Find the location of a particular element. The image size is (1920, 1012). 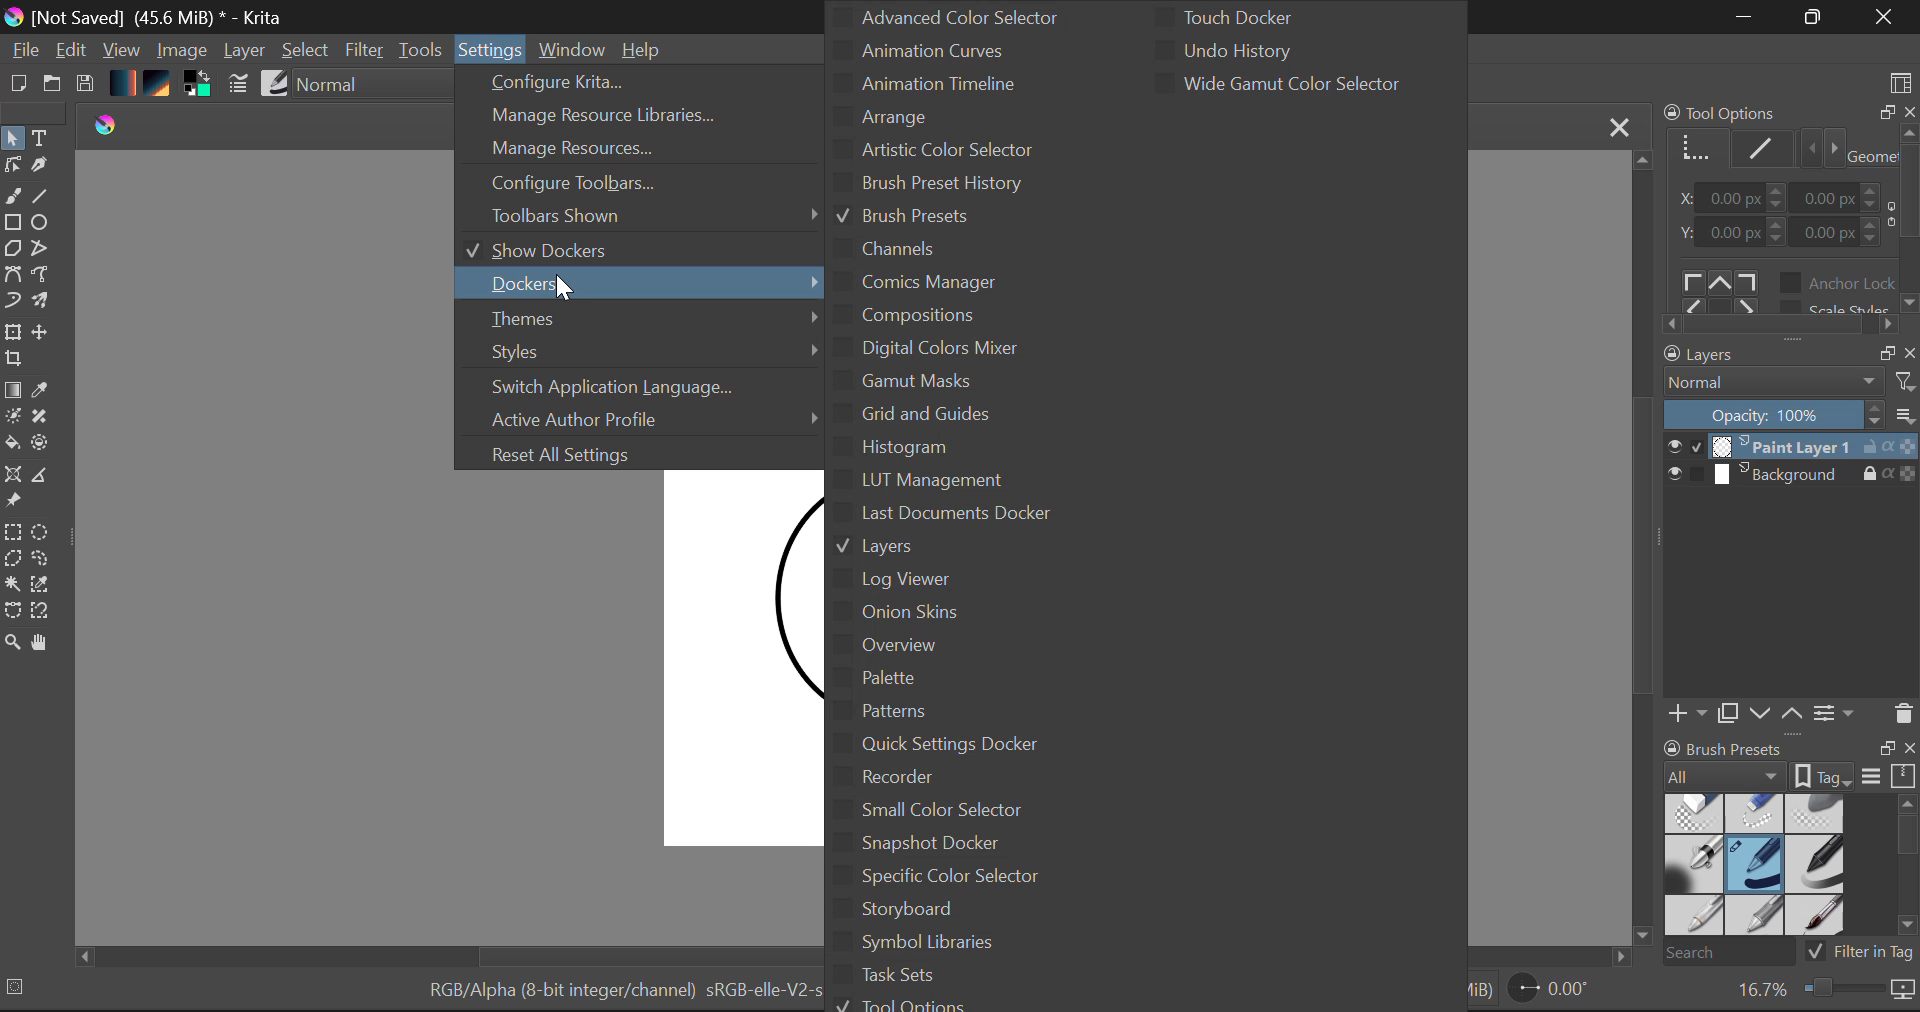

Zoom is located at coordinates (12, 641).